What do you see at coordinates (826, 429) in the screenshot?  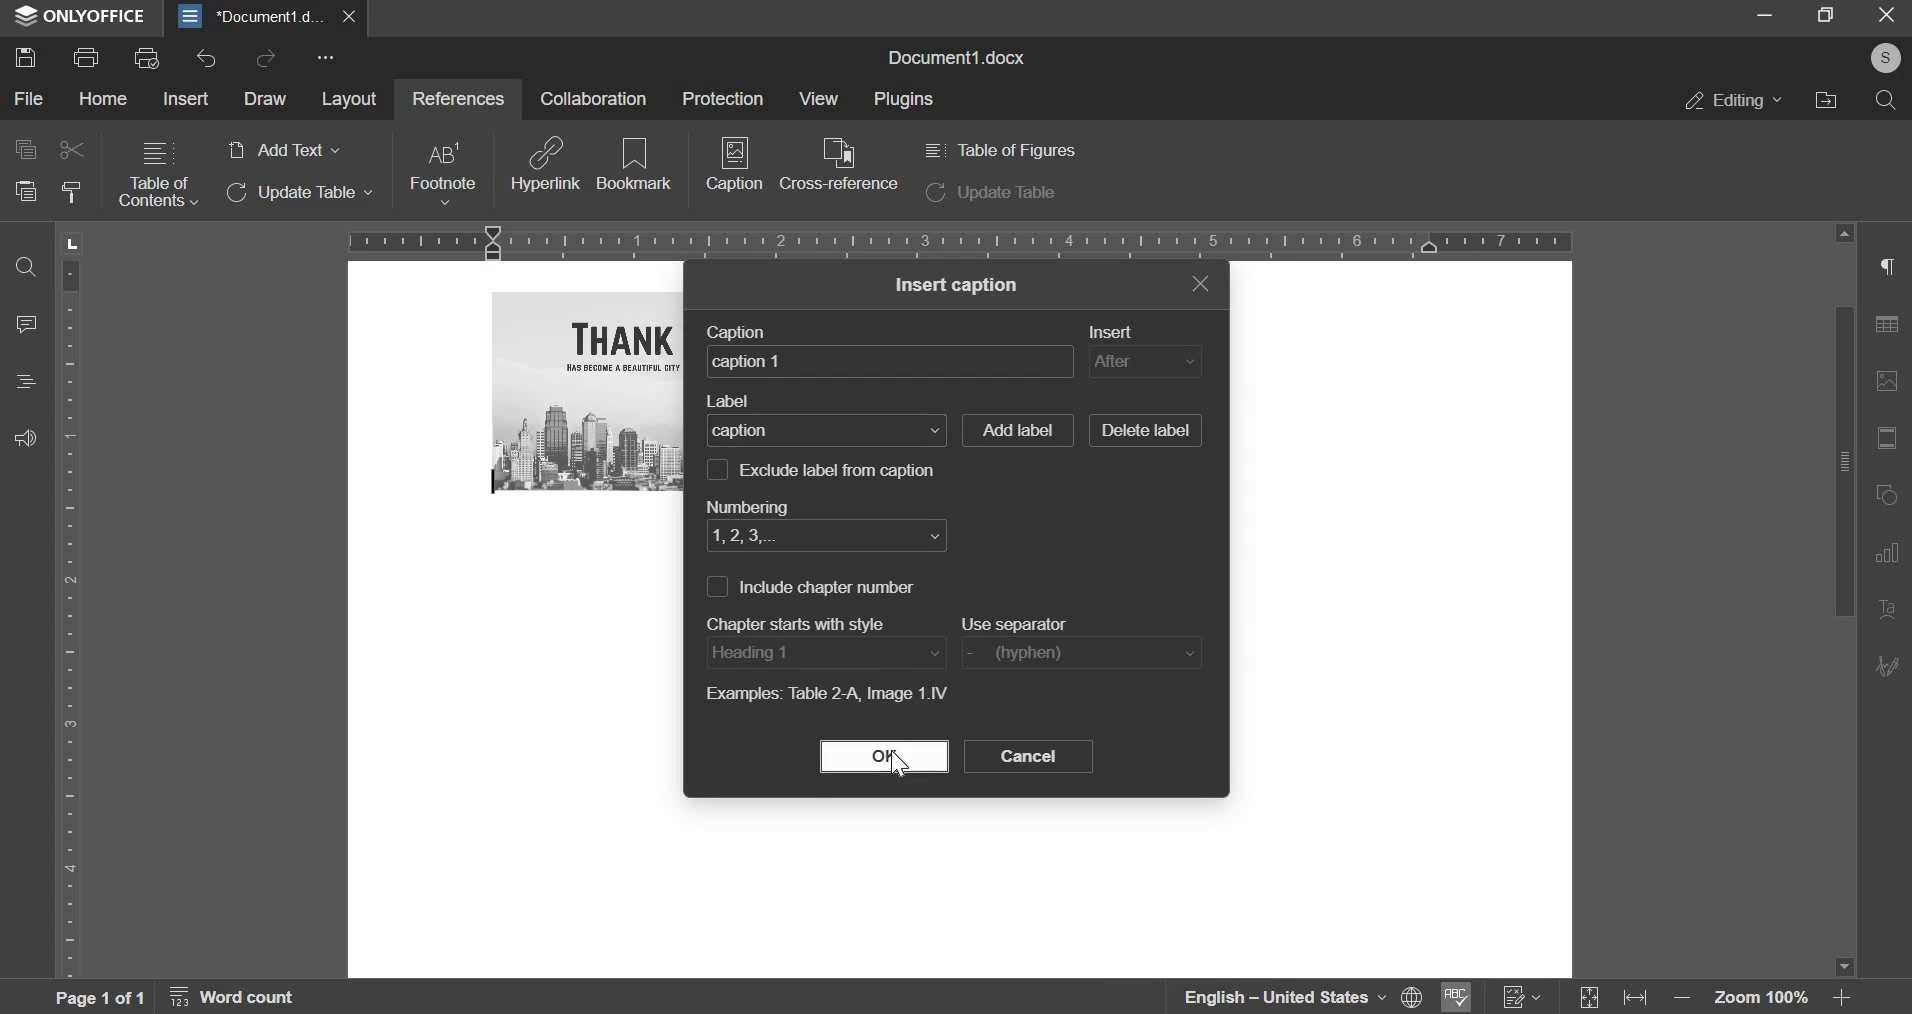 I see `label` at bounding box center [826, 429].